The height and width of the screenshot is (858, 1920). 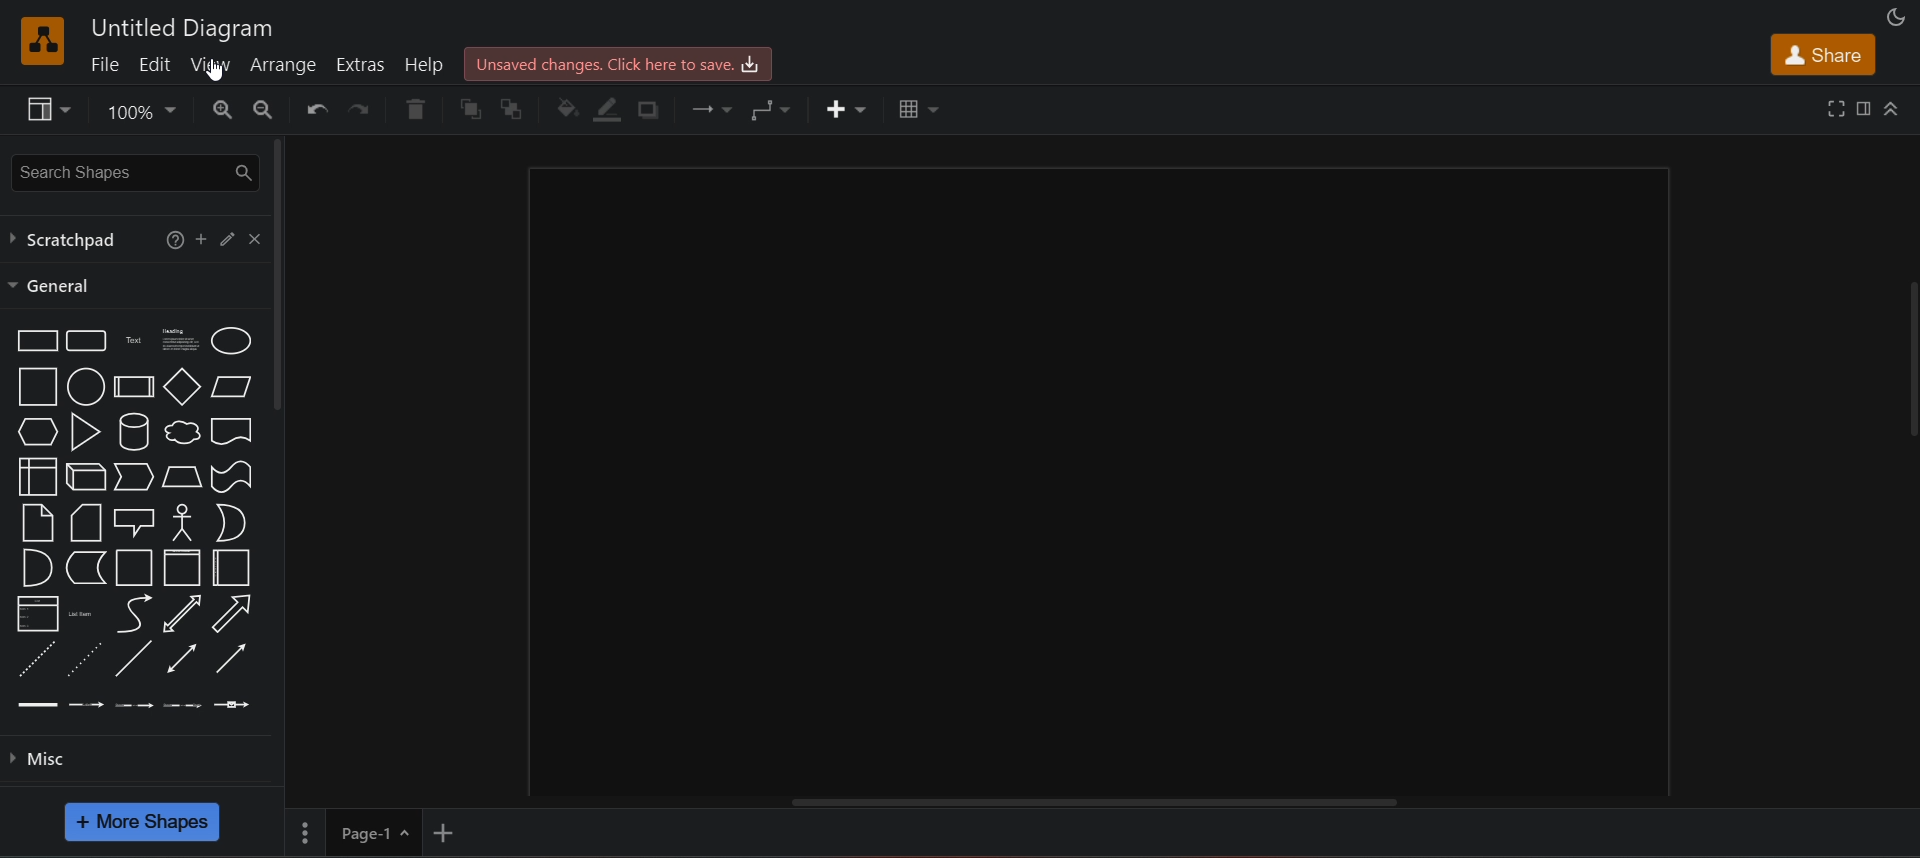 I want to click on help, so click(x=424, y=62).